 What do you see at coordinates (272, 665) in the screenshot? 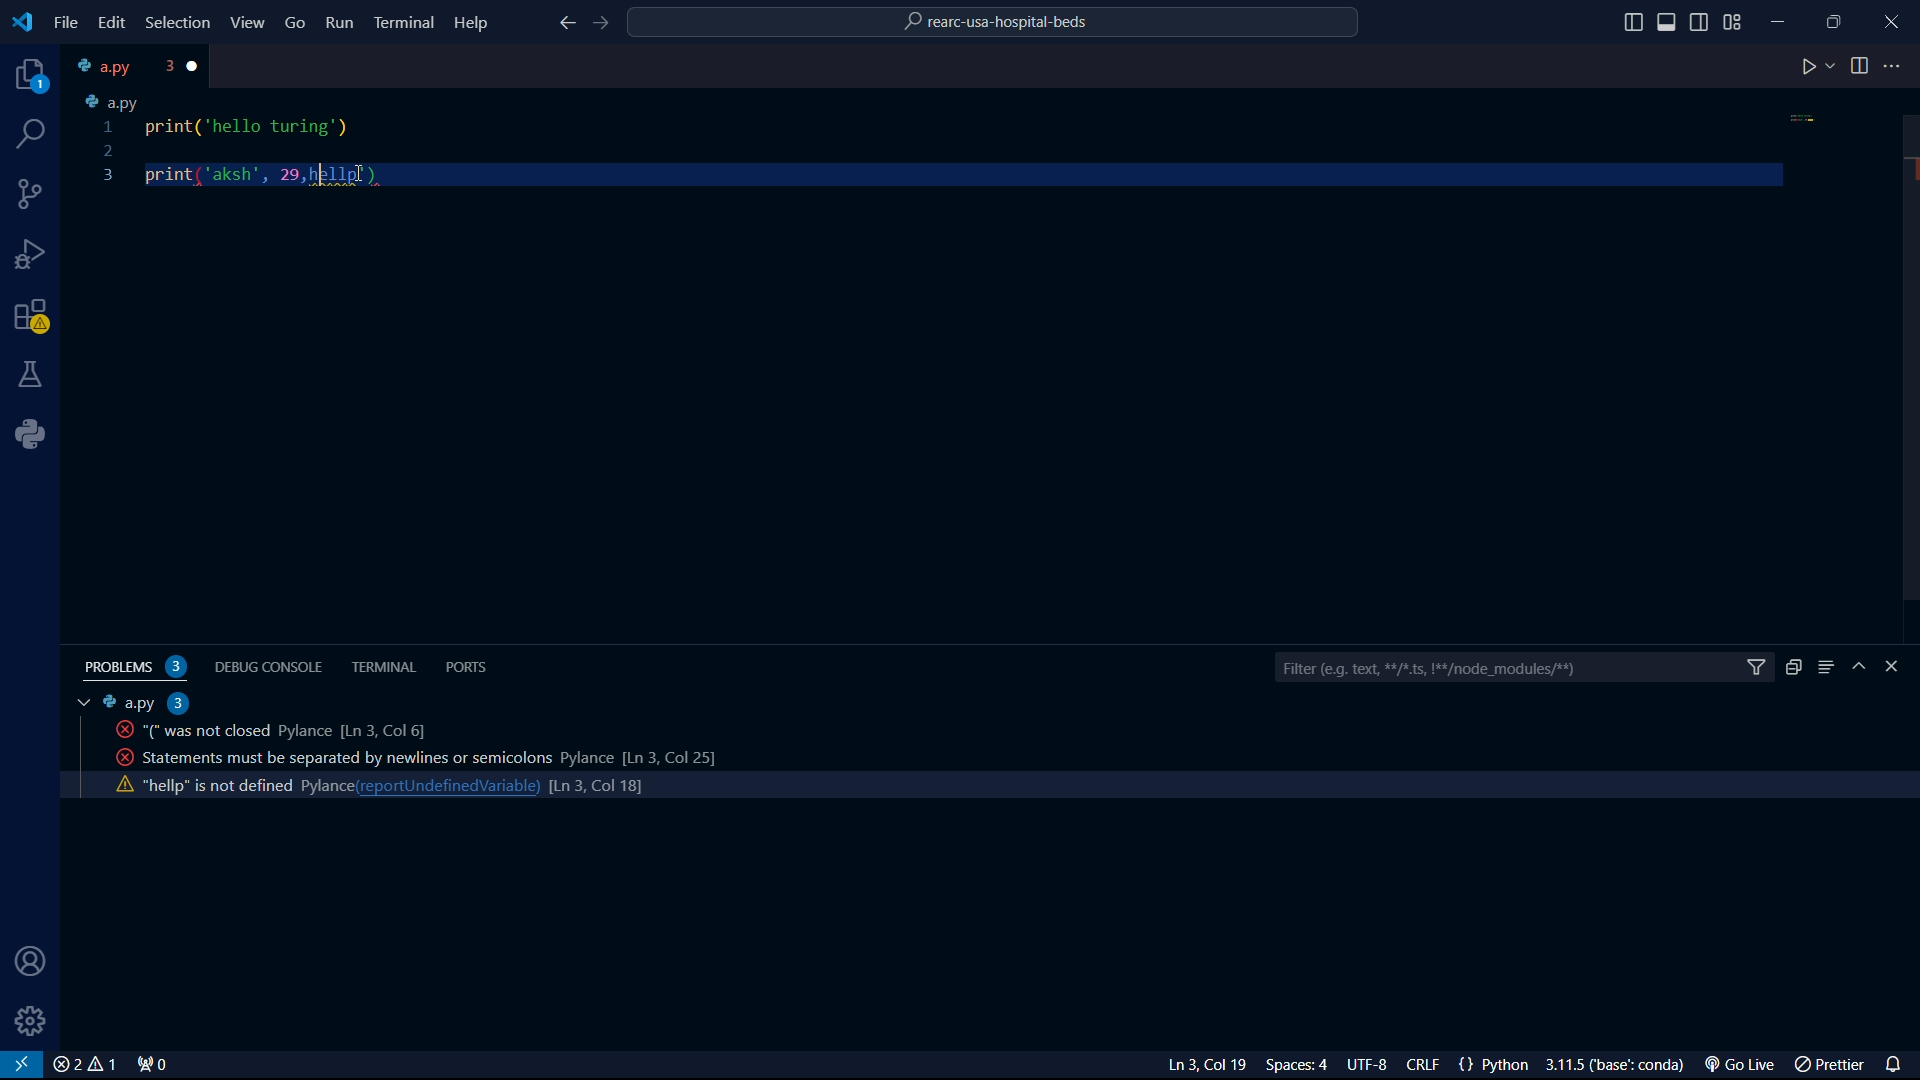
I see `debug console` at bounding box center [272, 665].